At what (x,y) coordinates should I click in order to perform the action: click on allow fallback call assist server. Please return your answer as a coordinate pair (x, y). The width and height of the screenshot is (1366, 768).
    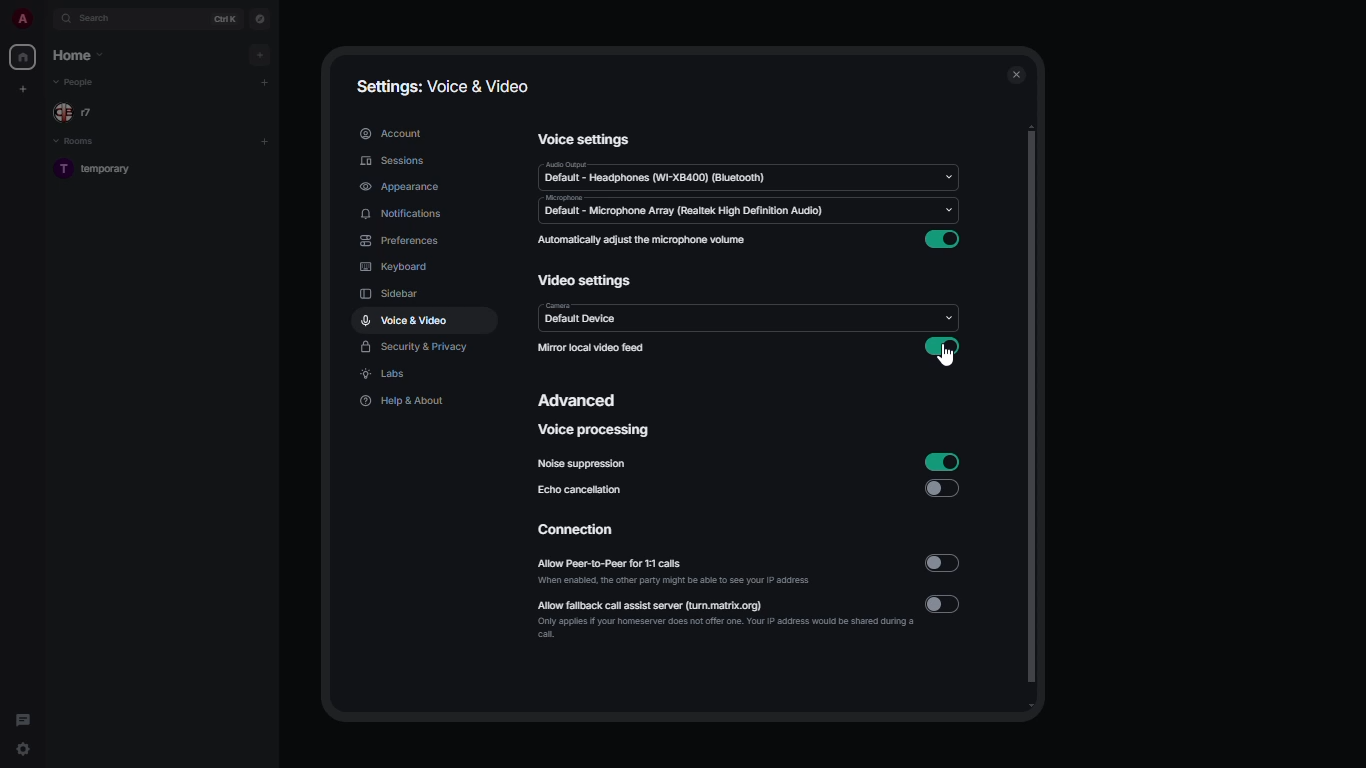
    Looking at the image, I should click on (725, 618).